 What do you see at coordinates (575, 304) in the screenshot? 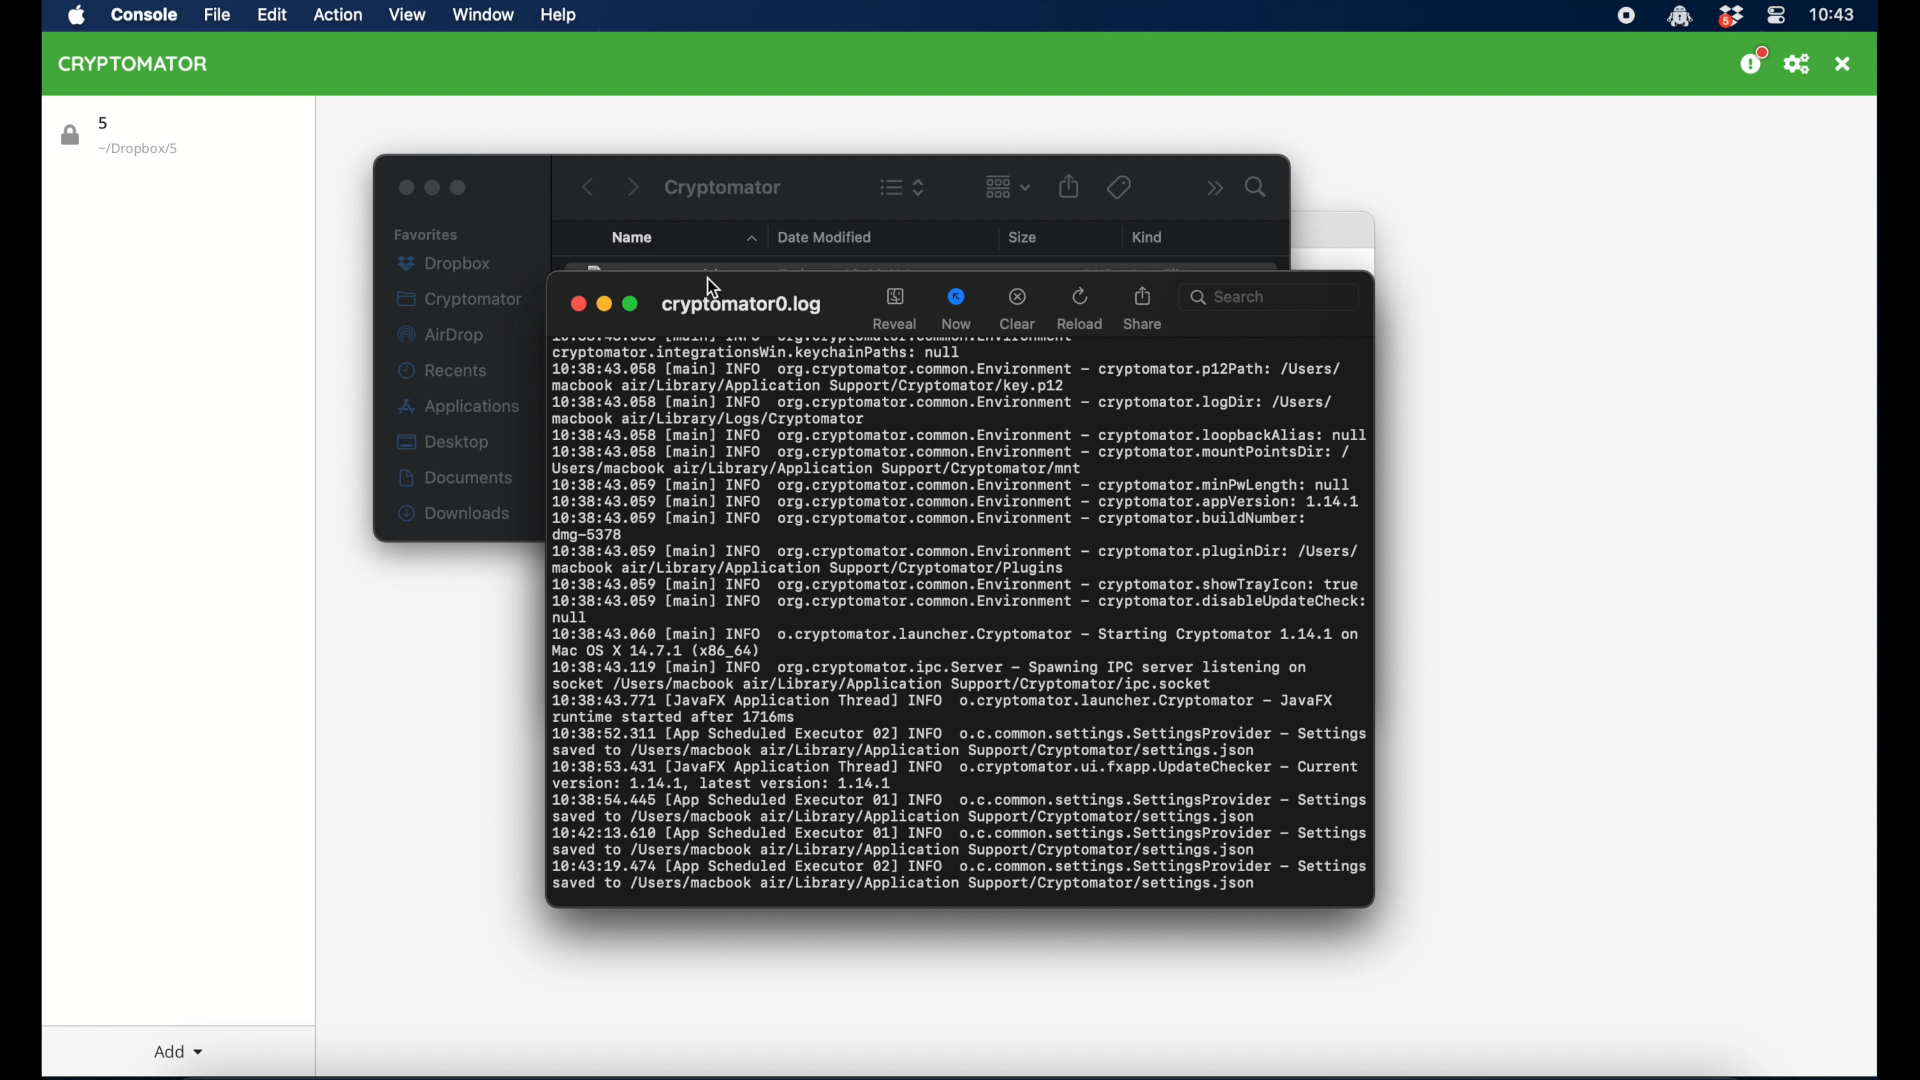
I see `close` at bounding box center [575, 304].